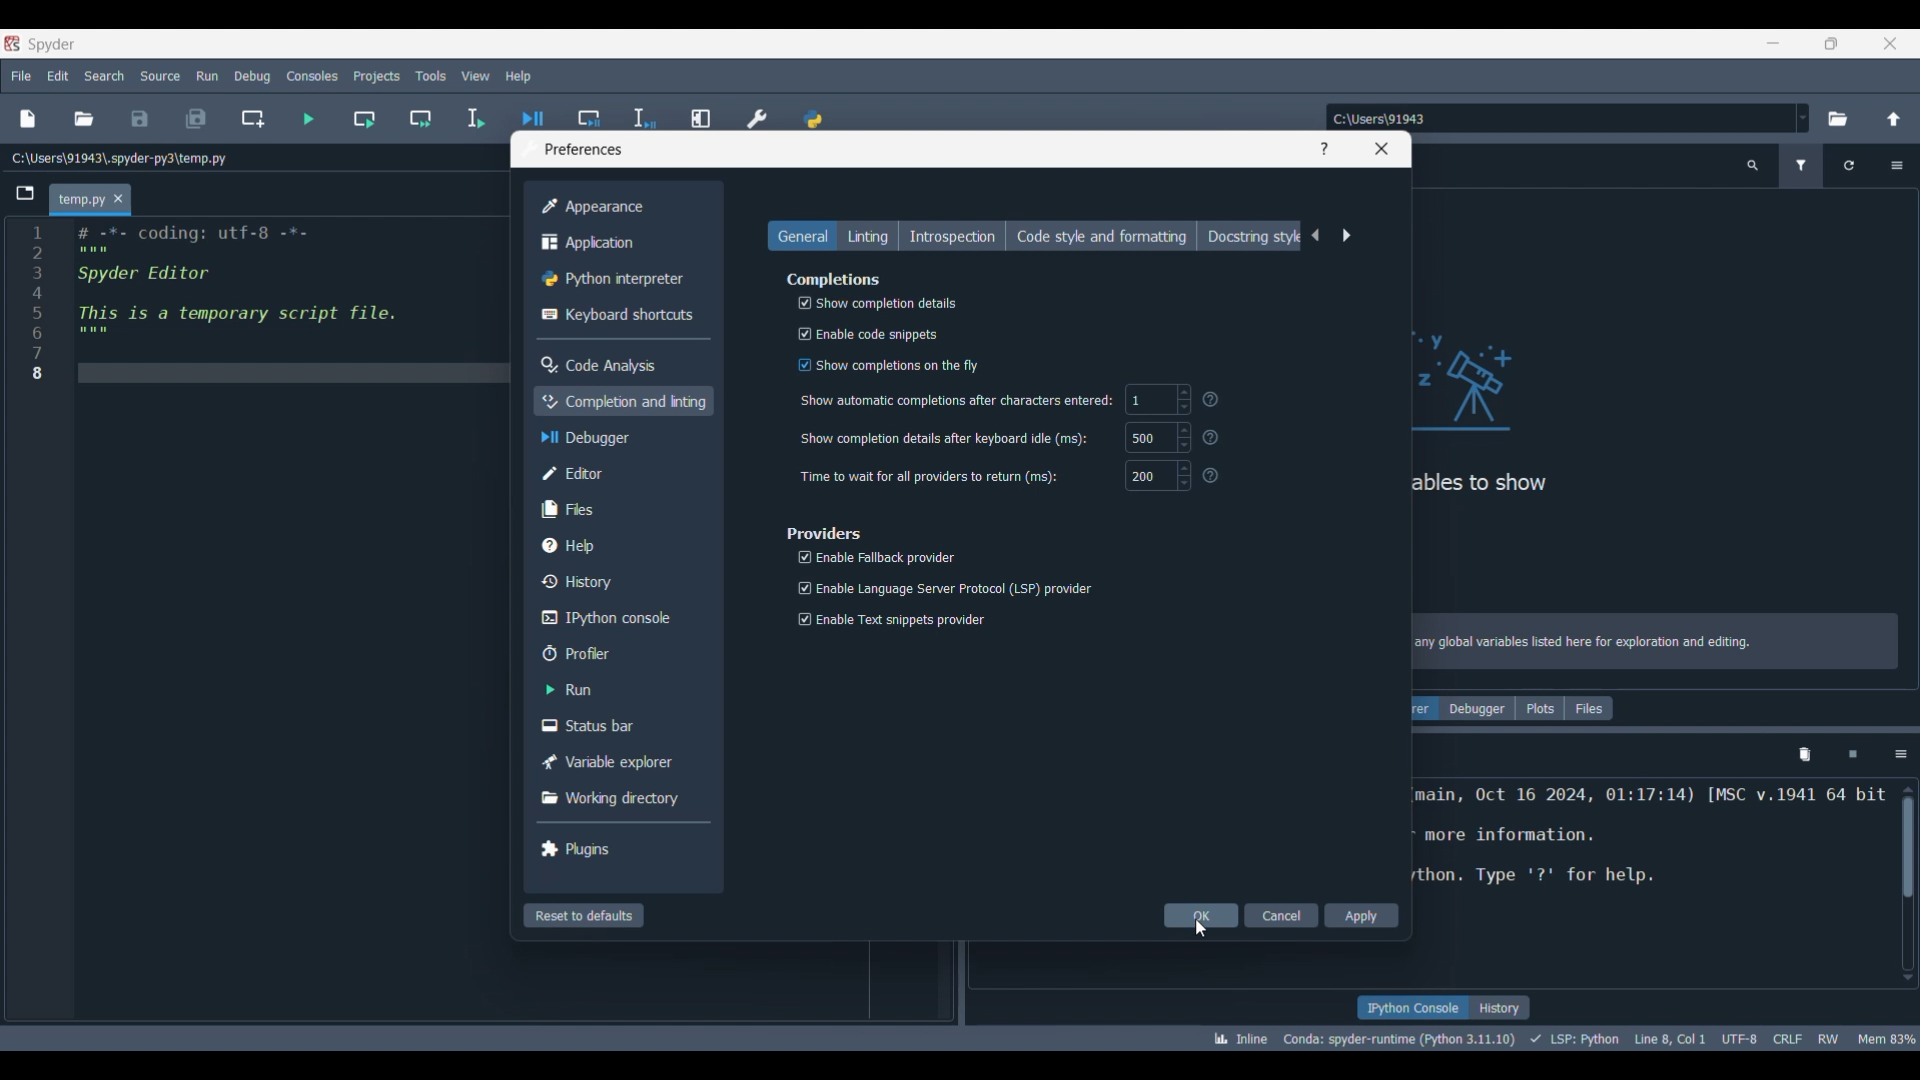  What do you see at coordinates (431, 76) in the screenshot?
I see `Tools menu` at bounding box center [431, 76].